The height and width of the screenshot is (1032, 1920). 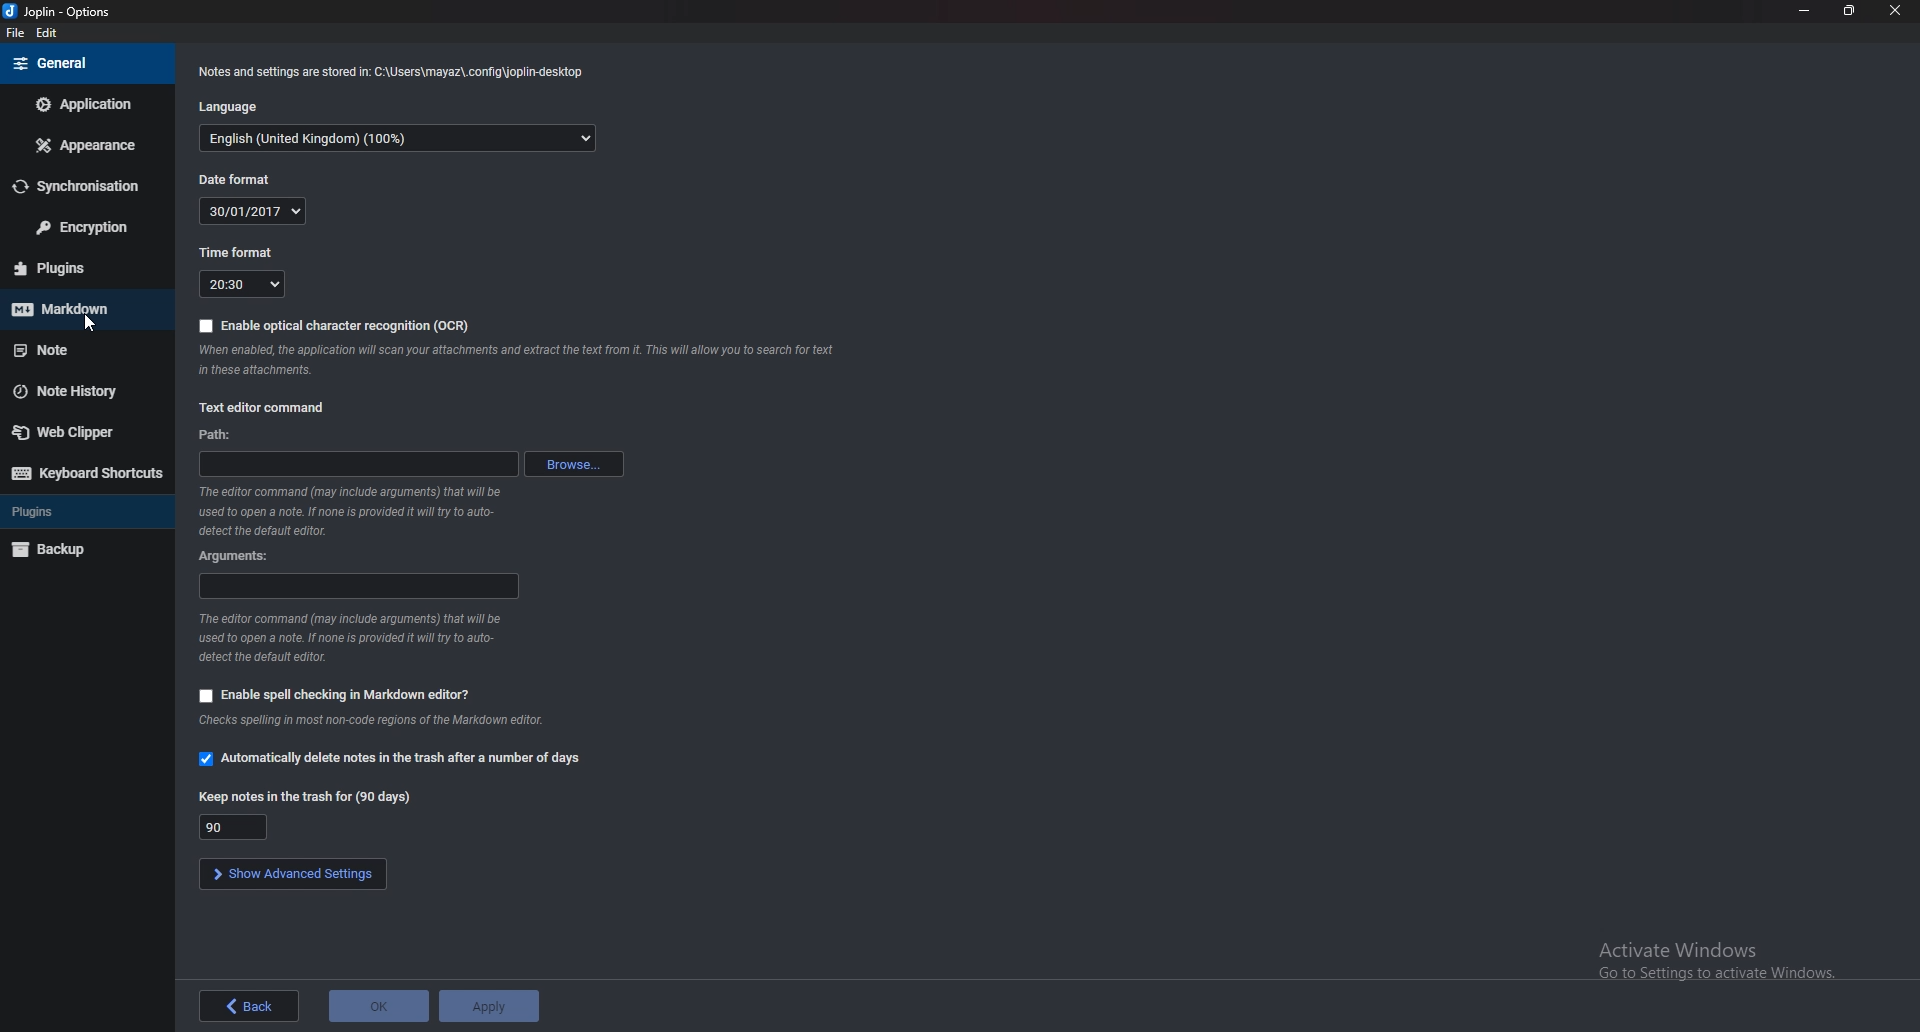 What do you see at coordinates (85, 475) in the screenshot?
I see `Keyboard shortcuts` at bounding box center [85, 475].